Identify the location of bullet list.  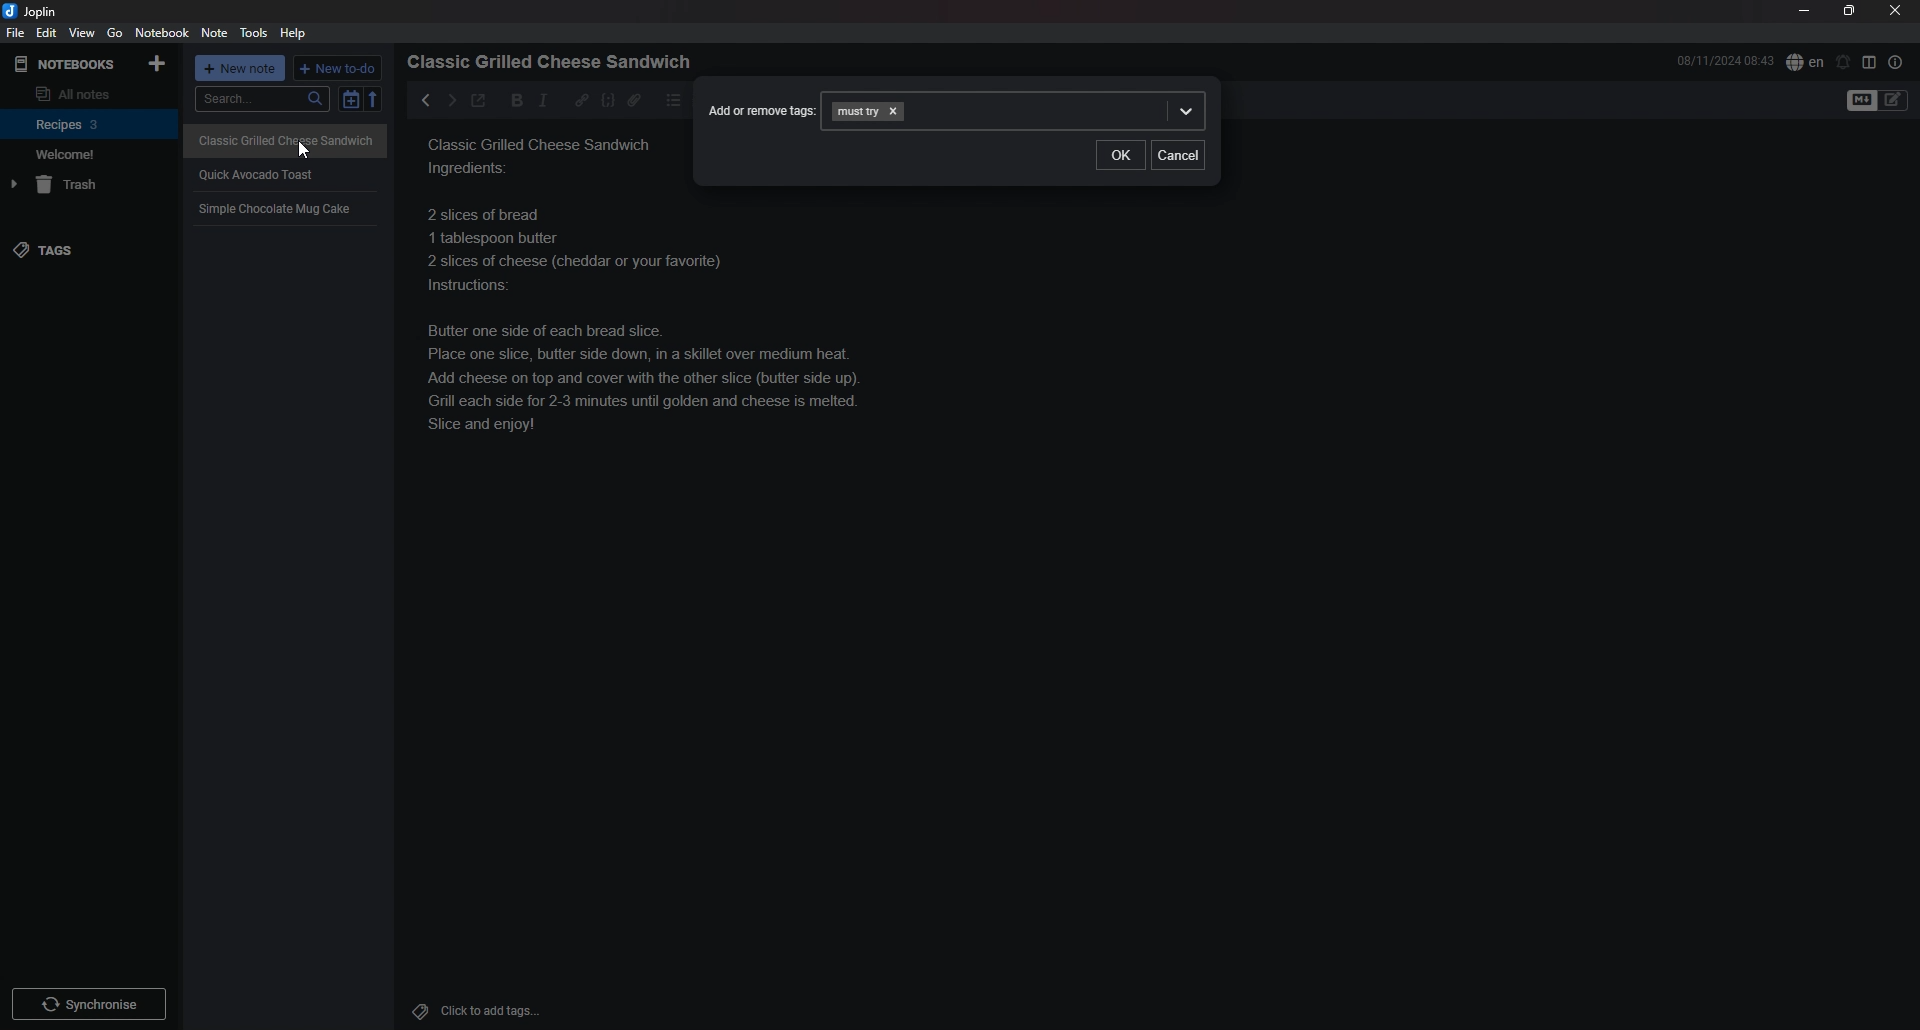
(674, 100).